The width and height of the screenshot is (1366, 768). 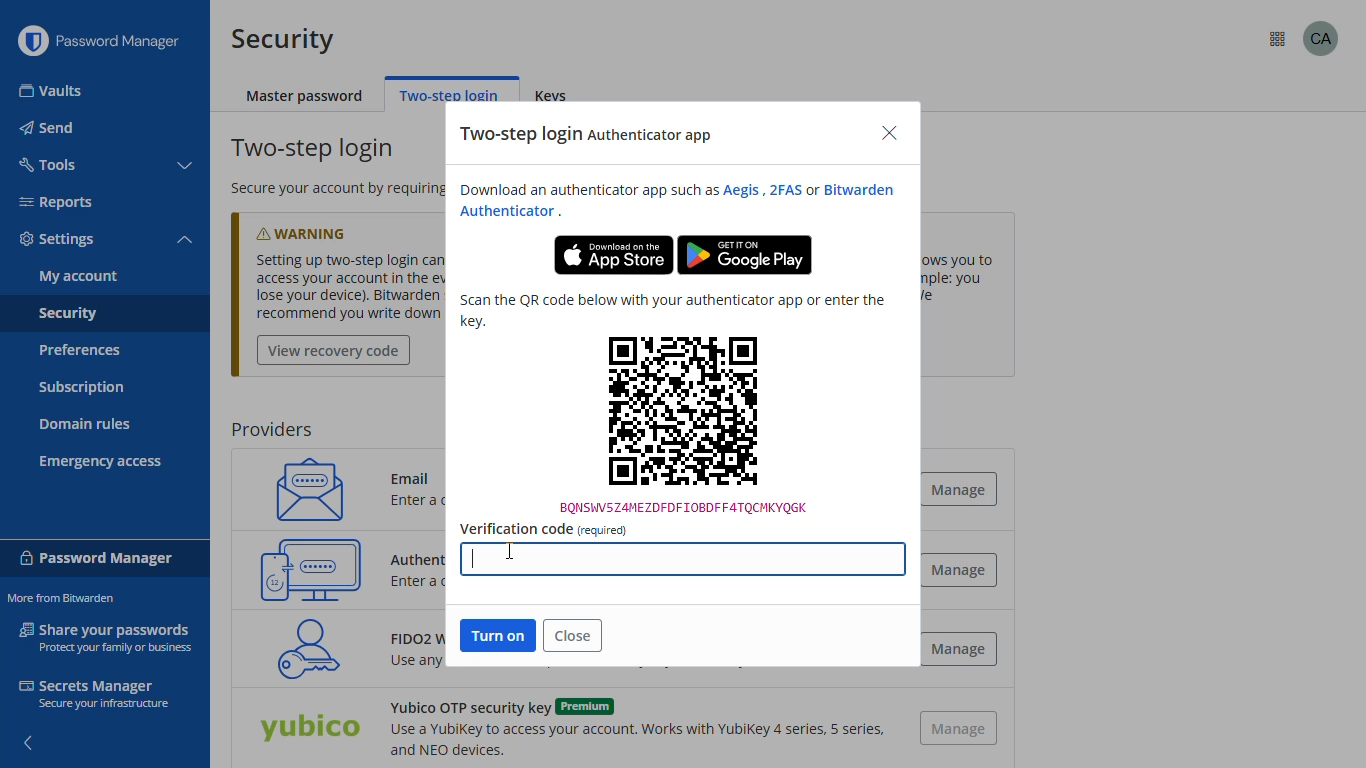 I want to click on FIDO2 WebAuthn, so click(x=302, y=648).